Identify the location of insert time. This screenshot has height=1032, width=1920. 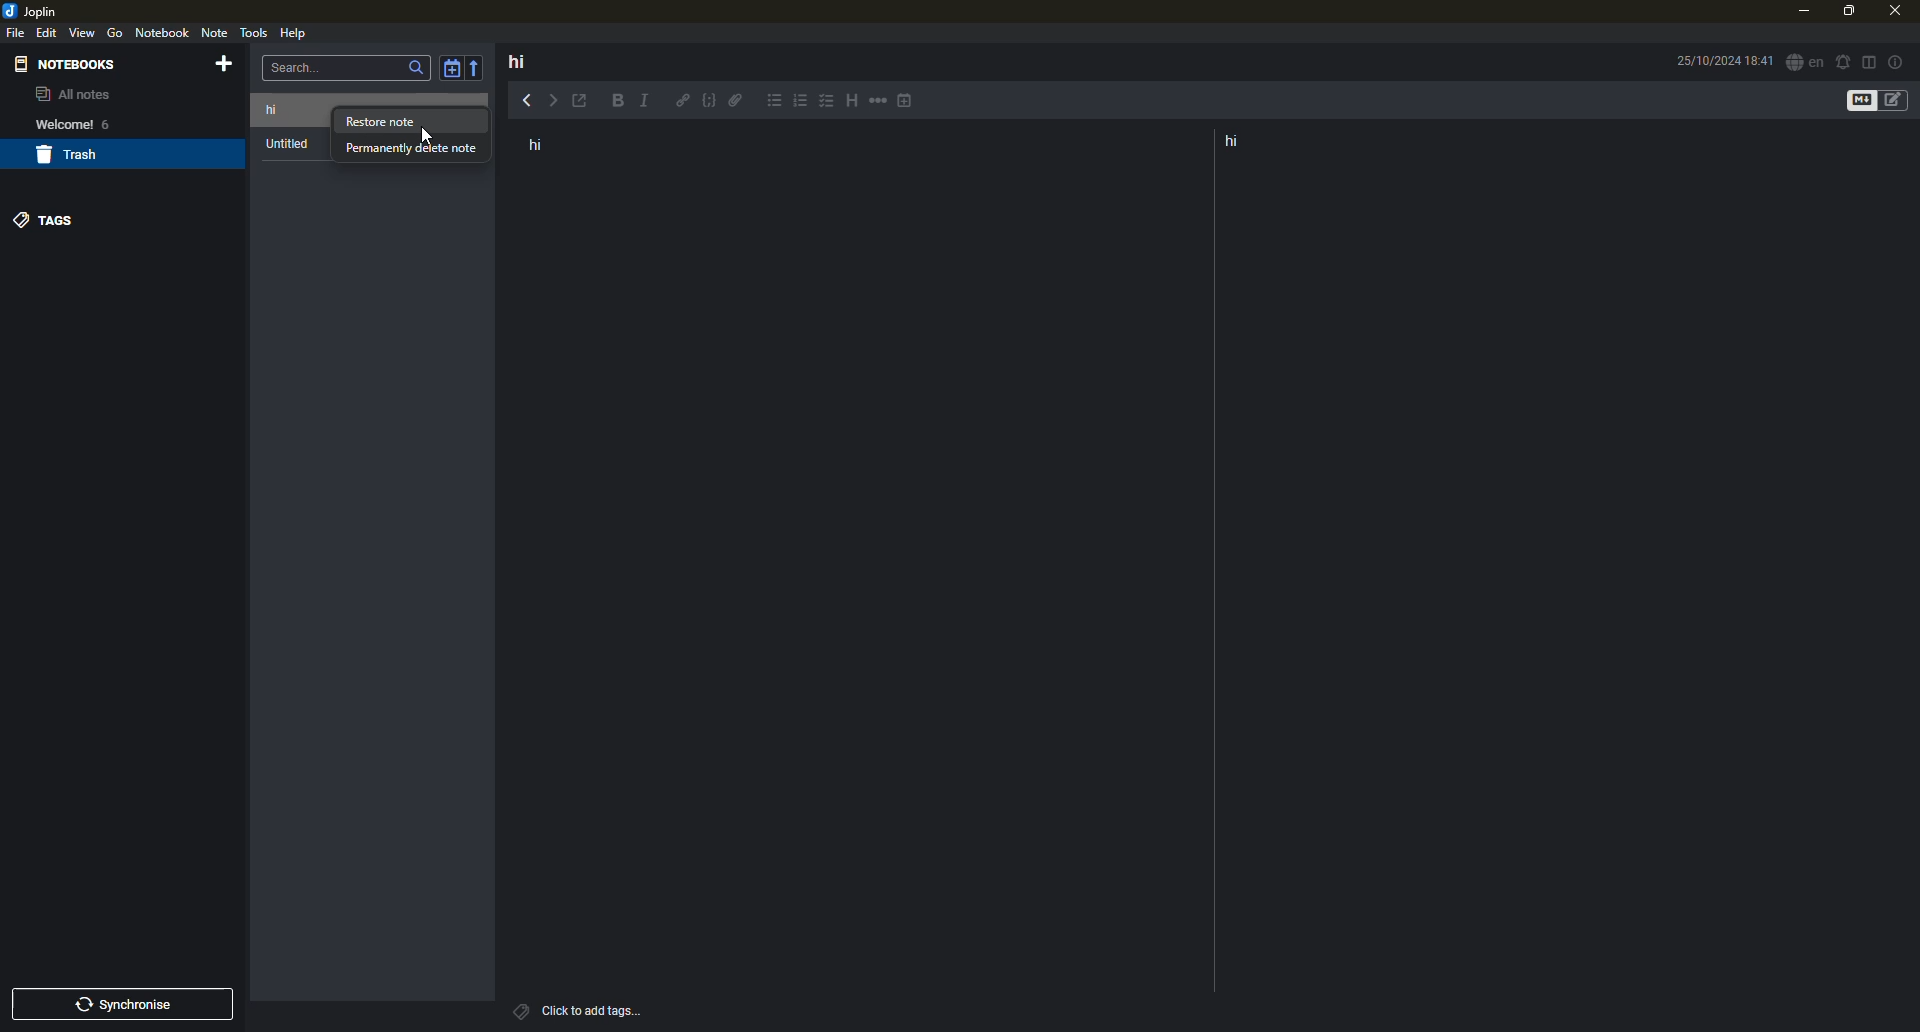
(908, 102).